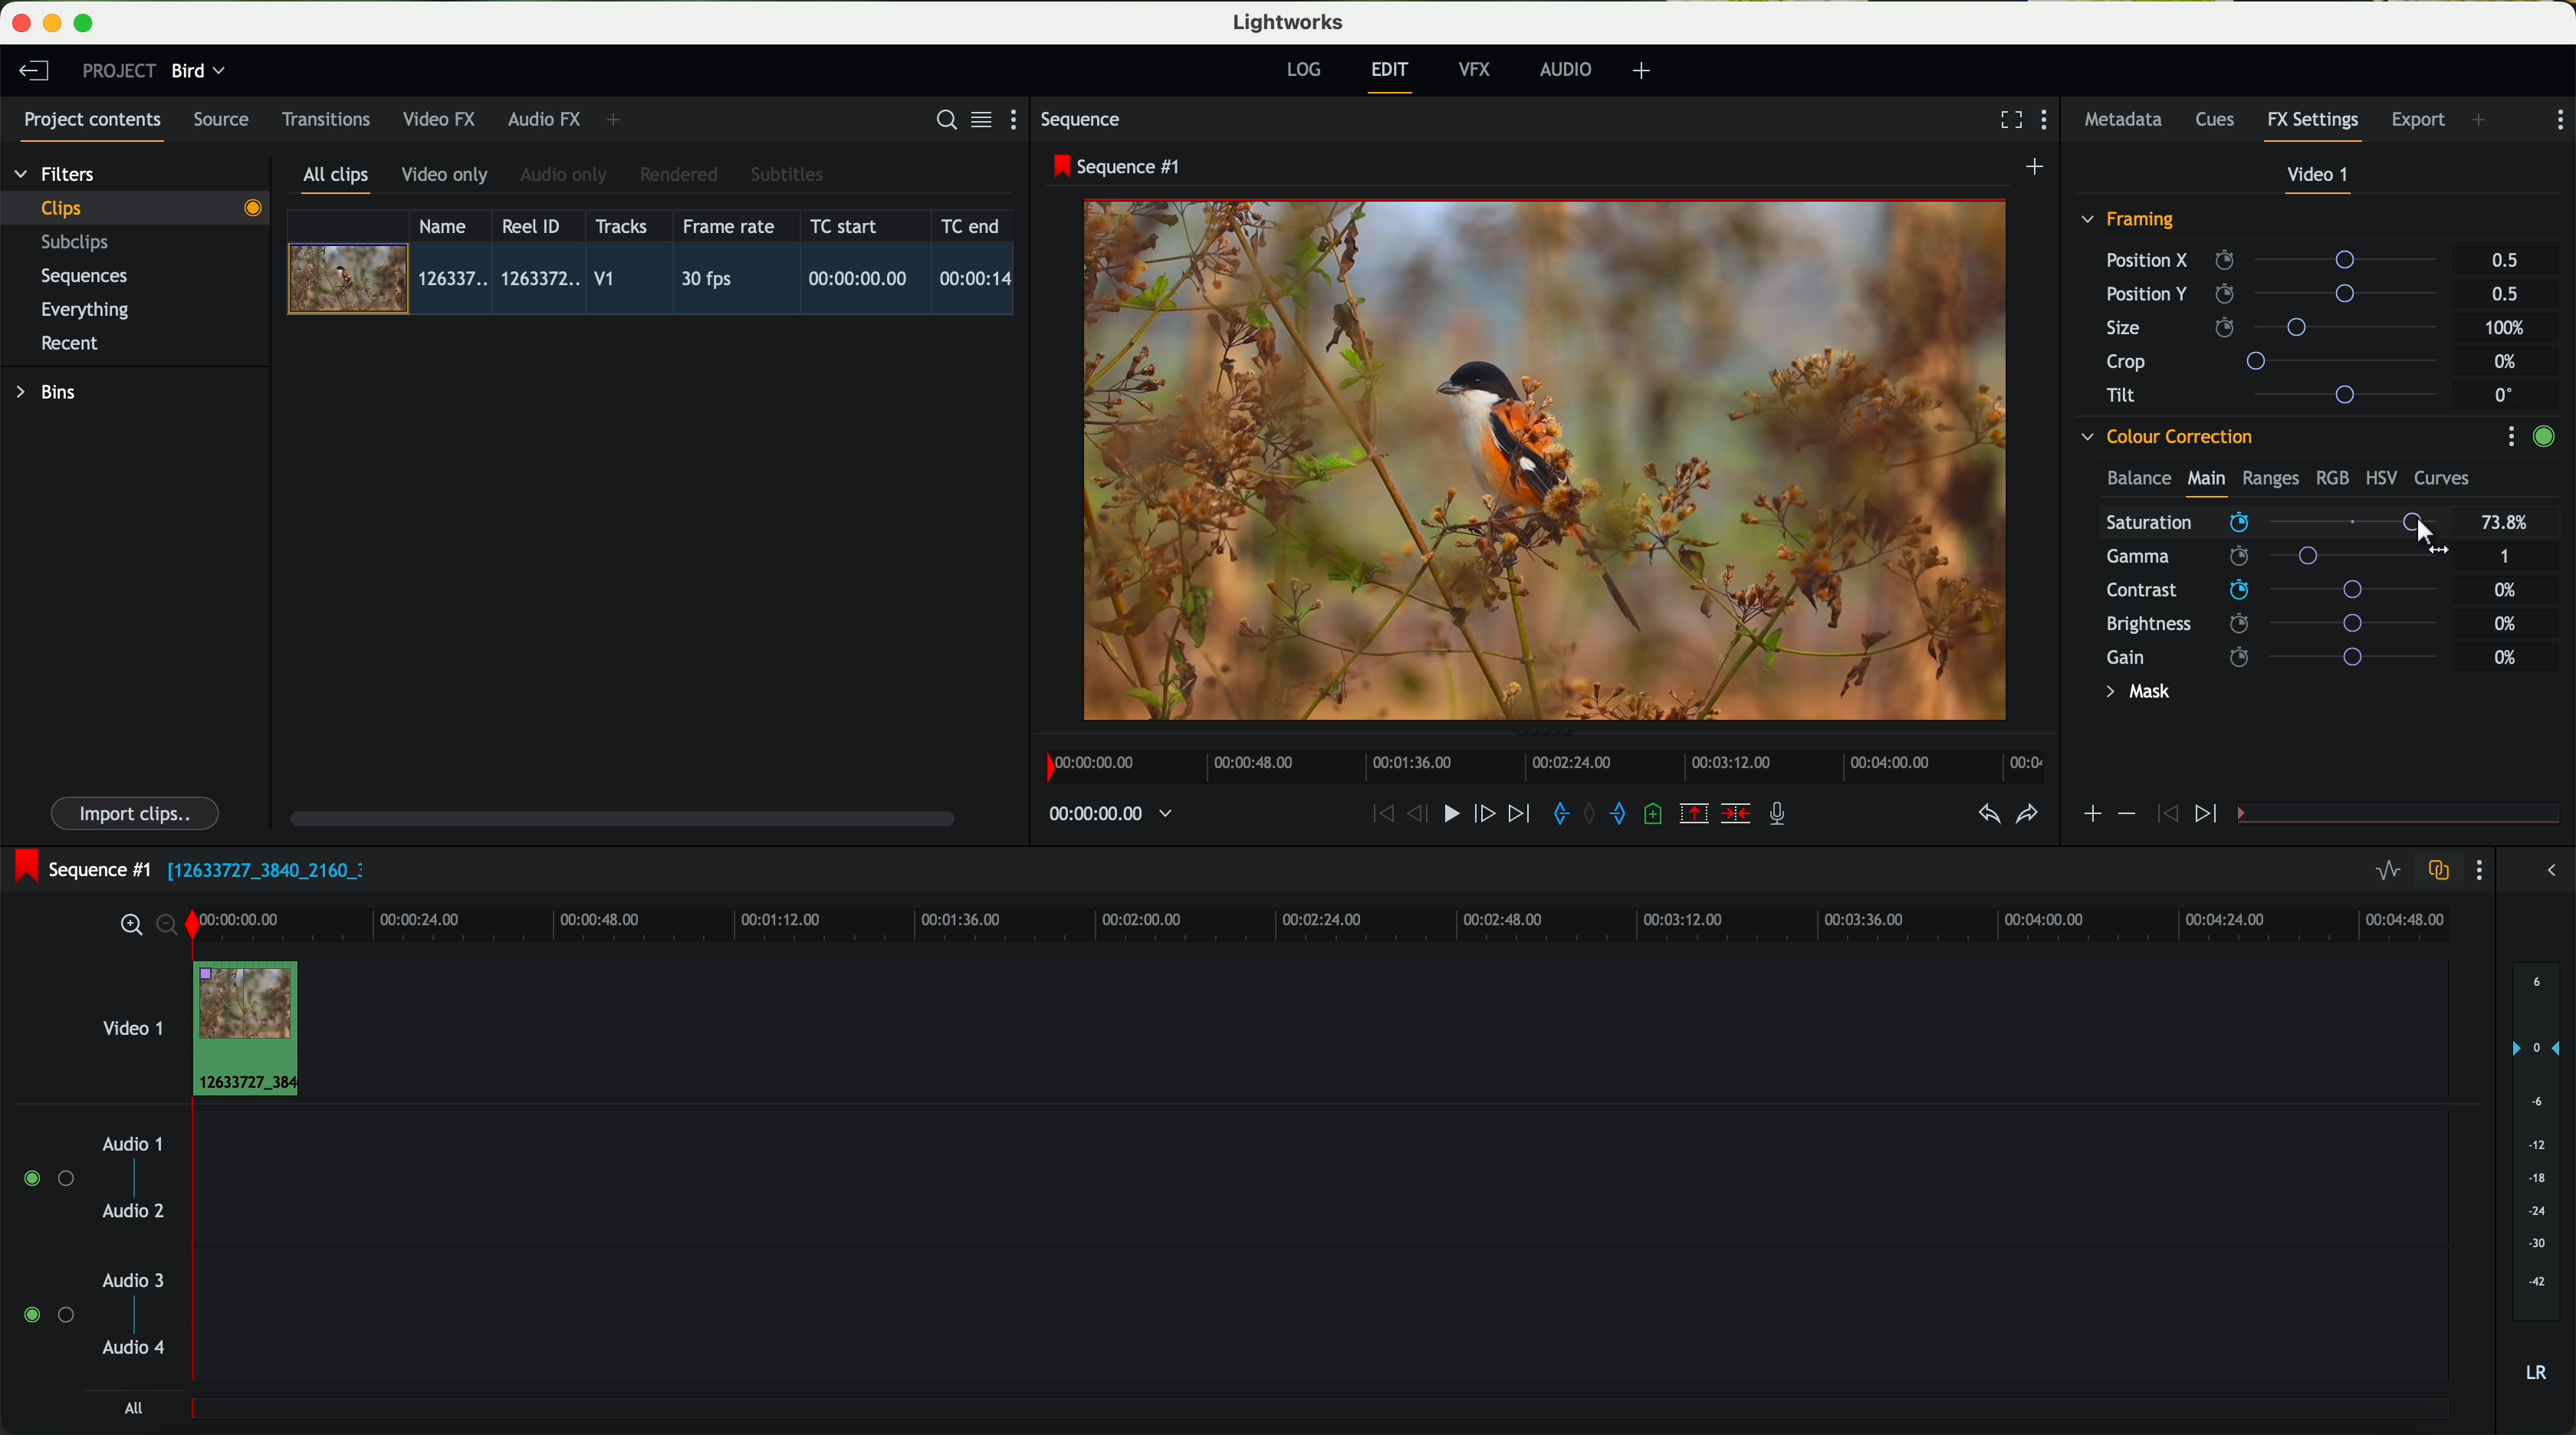  What do you see at coordinates (620, 817) in the screenshot?
I see `scroll bar` at bounding box center [620, 817].